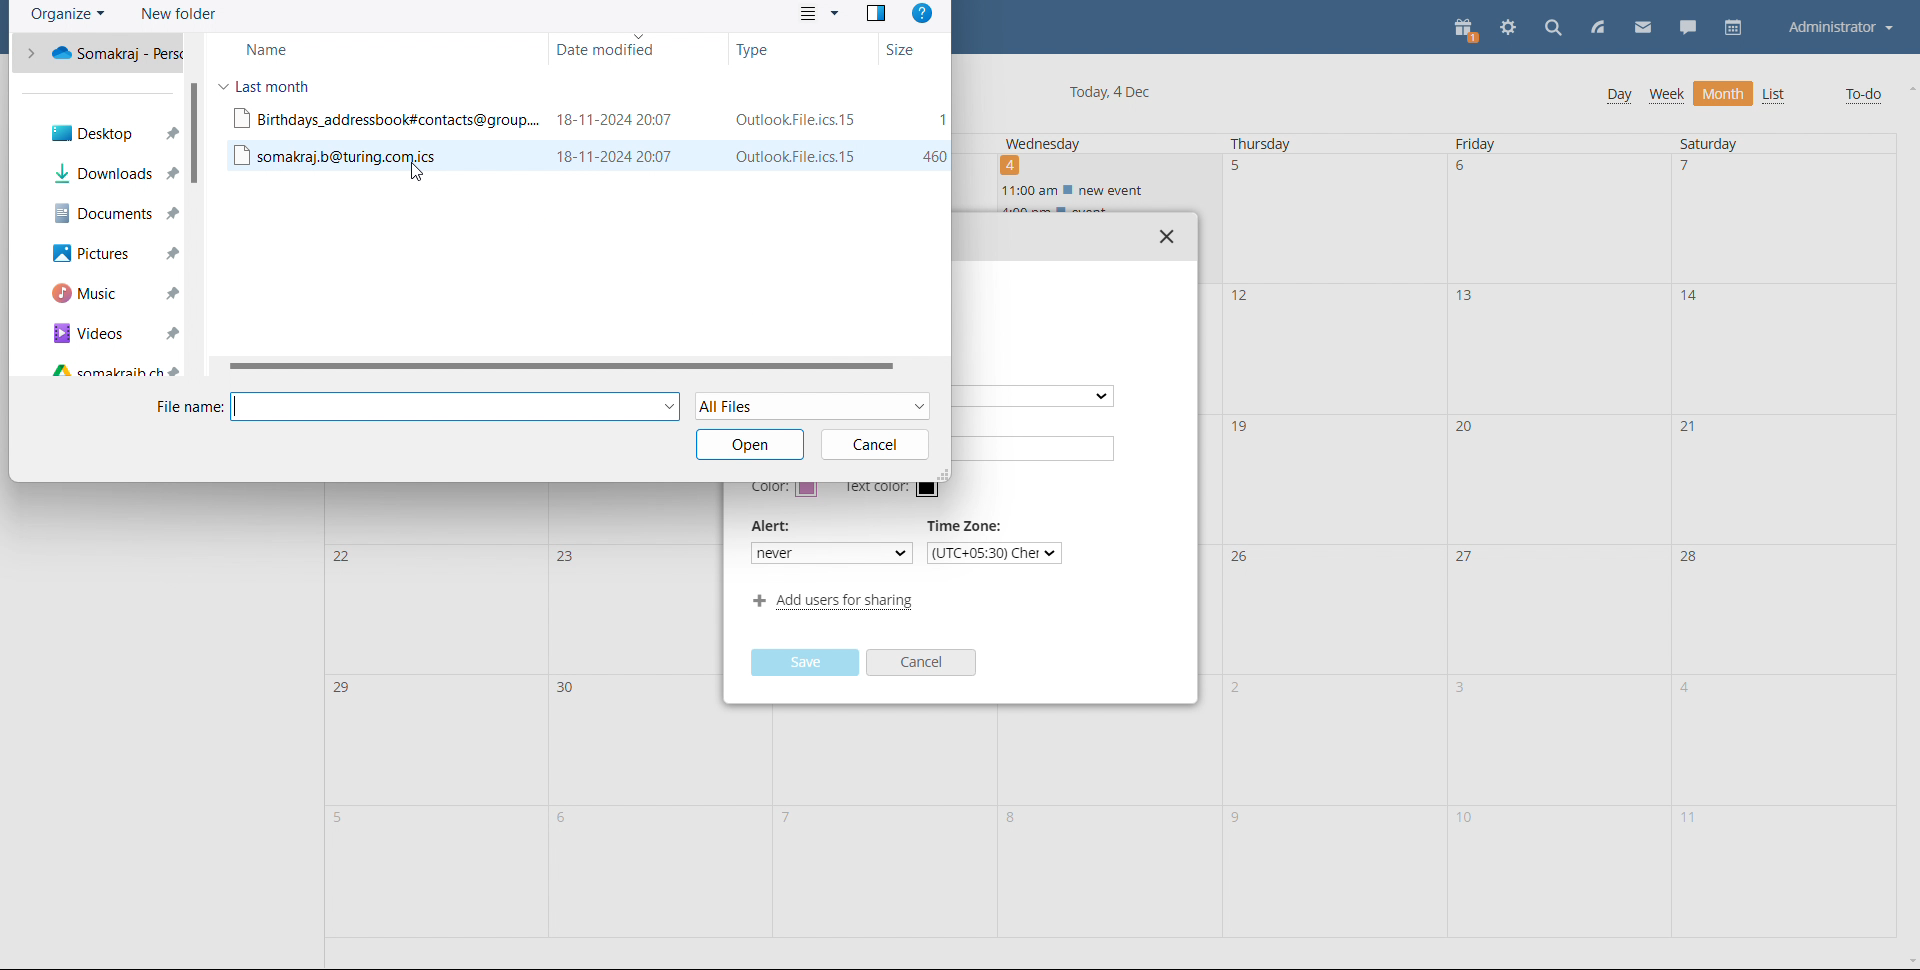  Describe the element at coordinates (104, 131) in the screenshot. I see `desktop` at that location.